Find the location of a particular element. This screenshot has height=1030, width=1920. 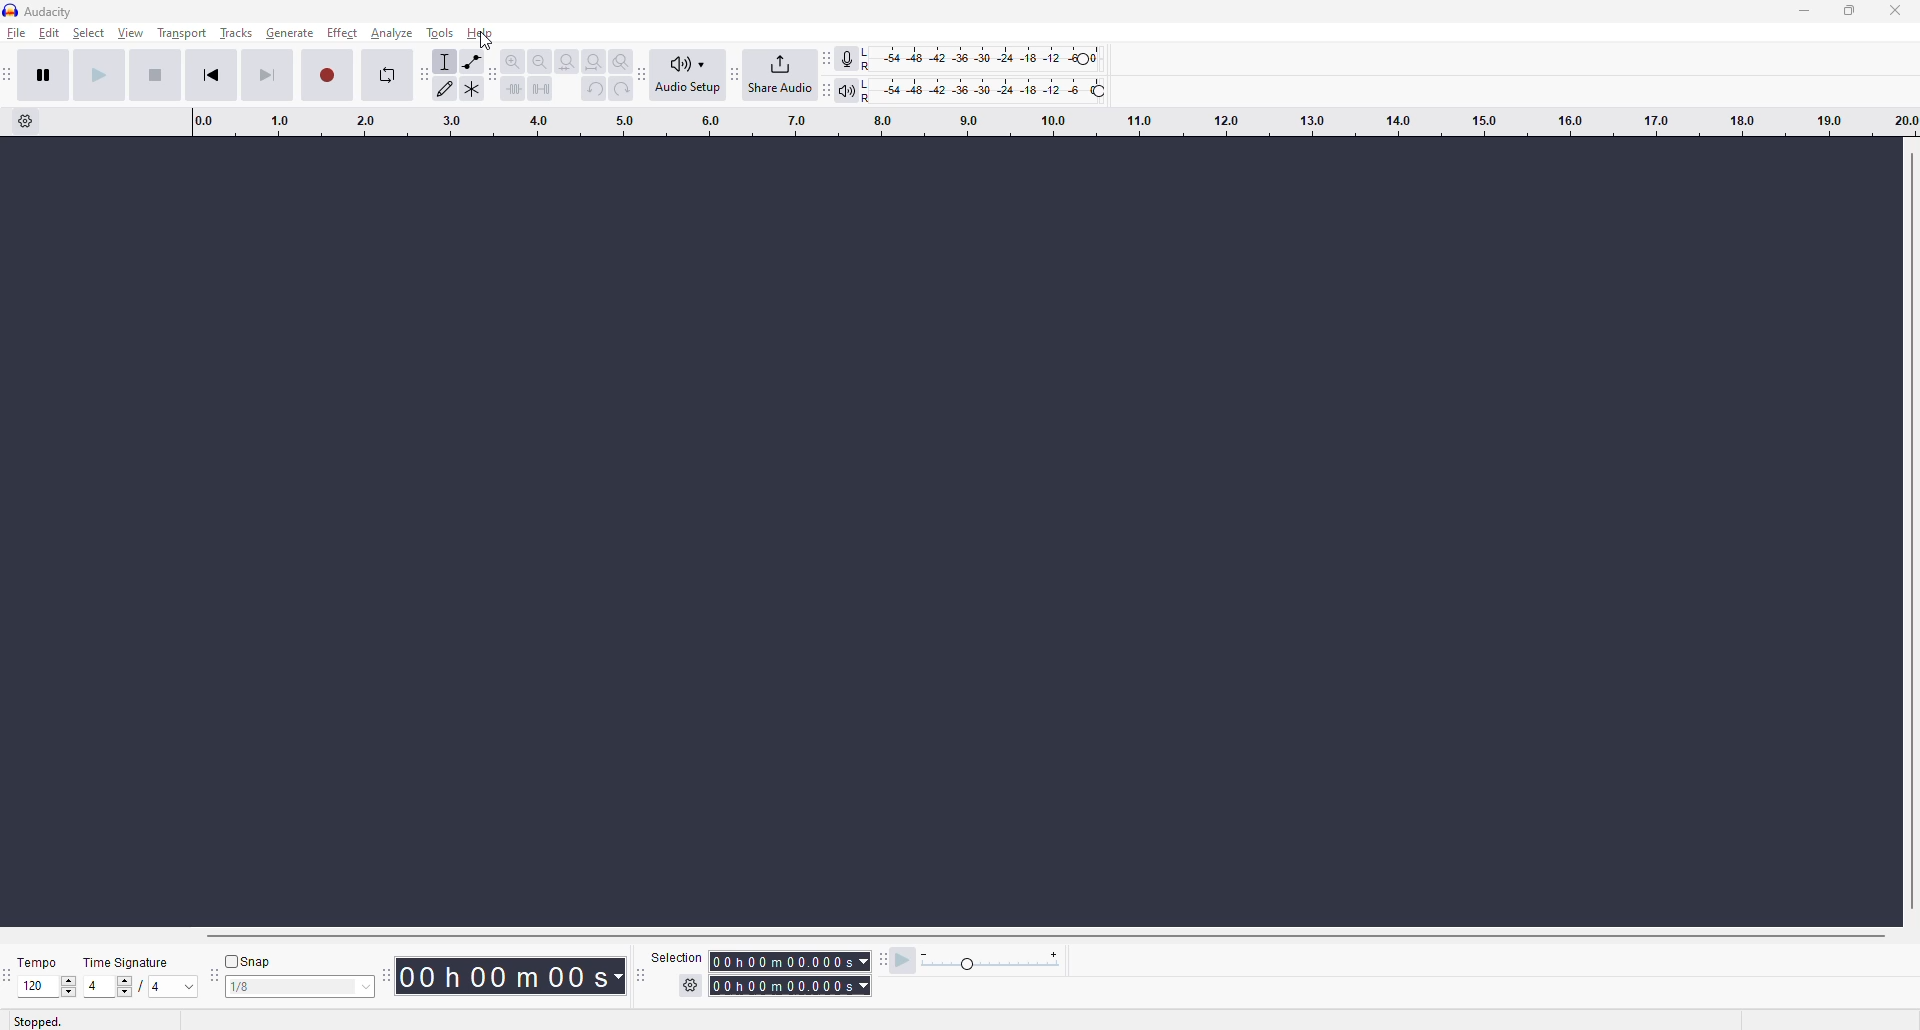

envelop tool is located at coordinates (476, 65).